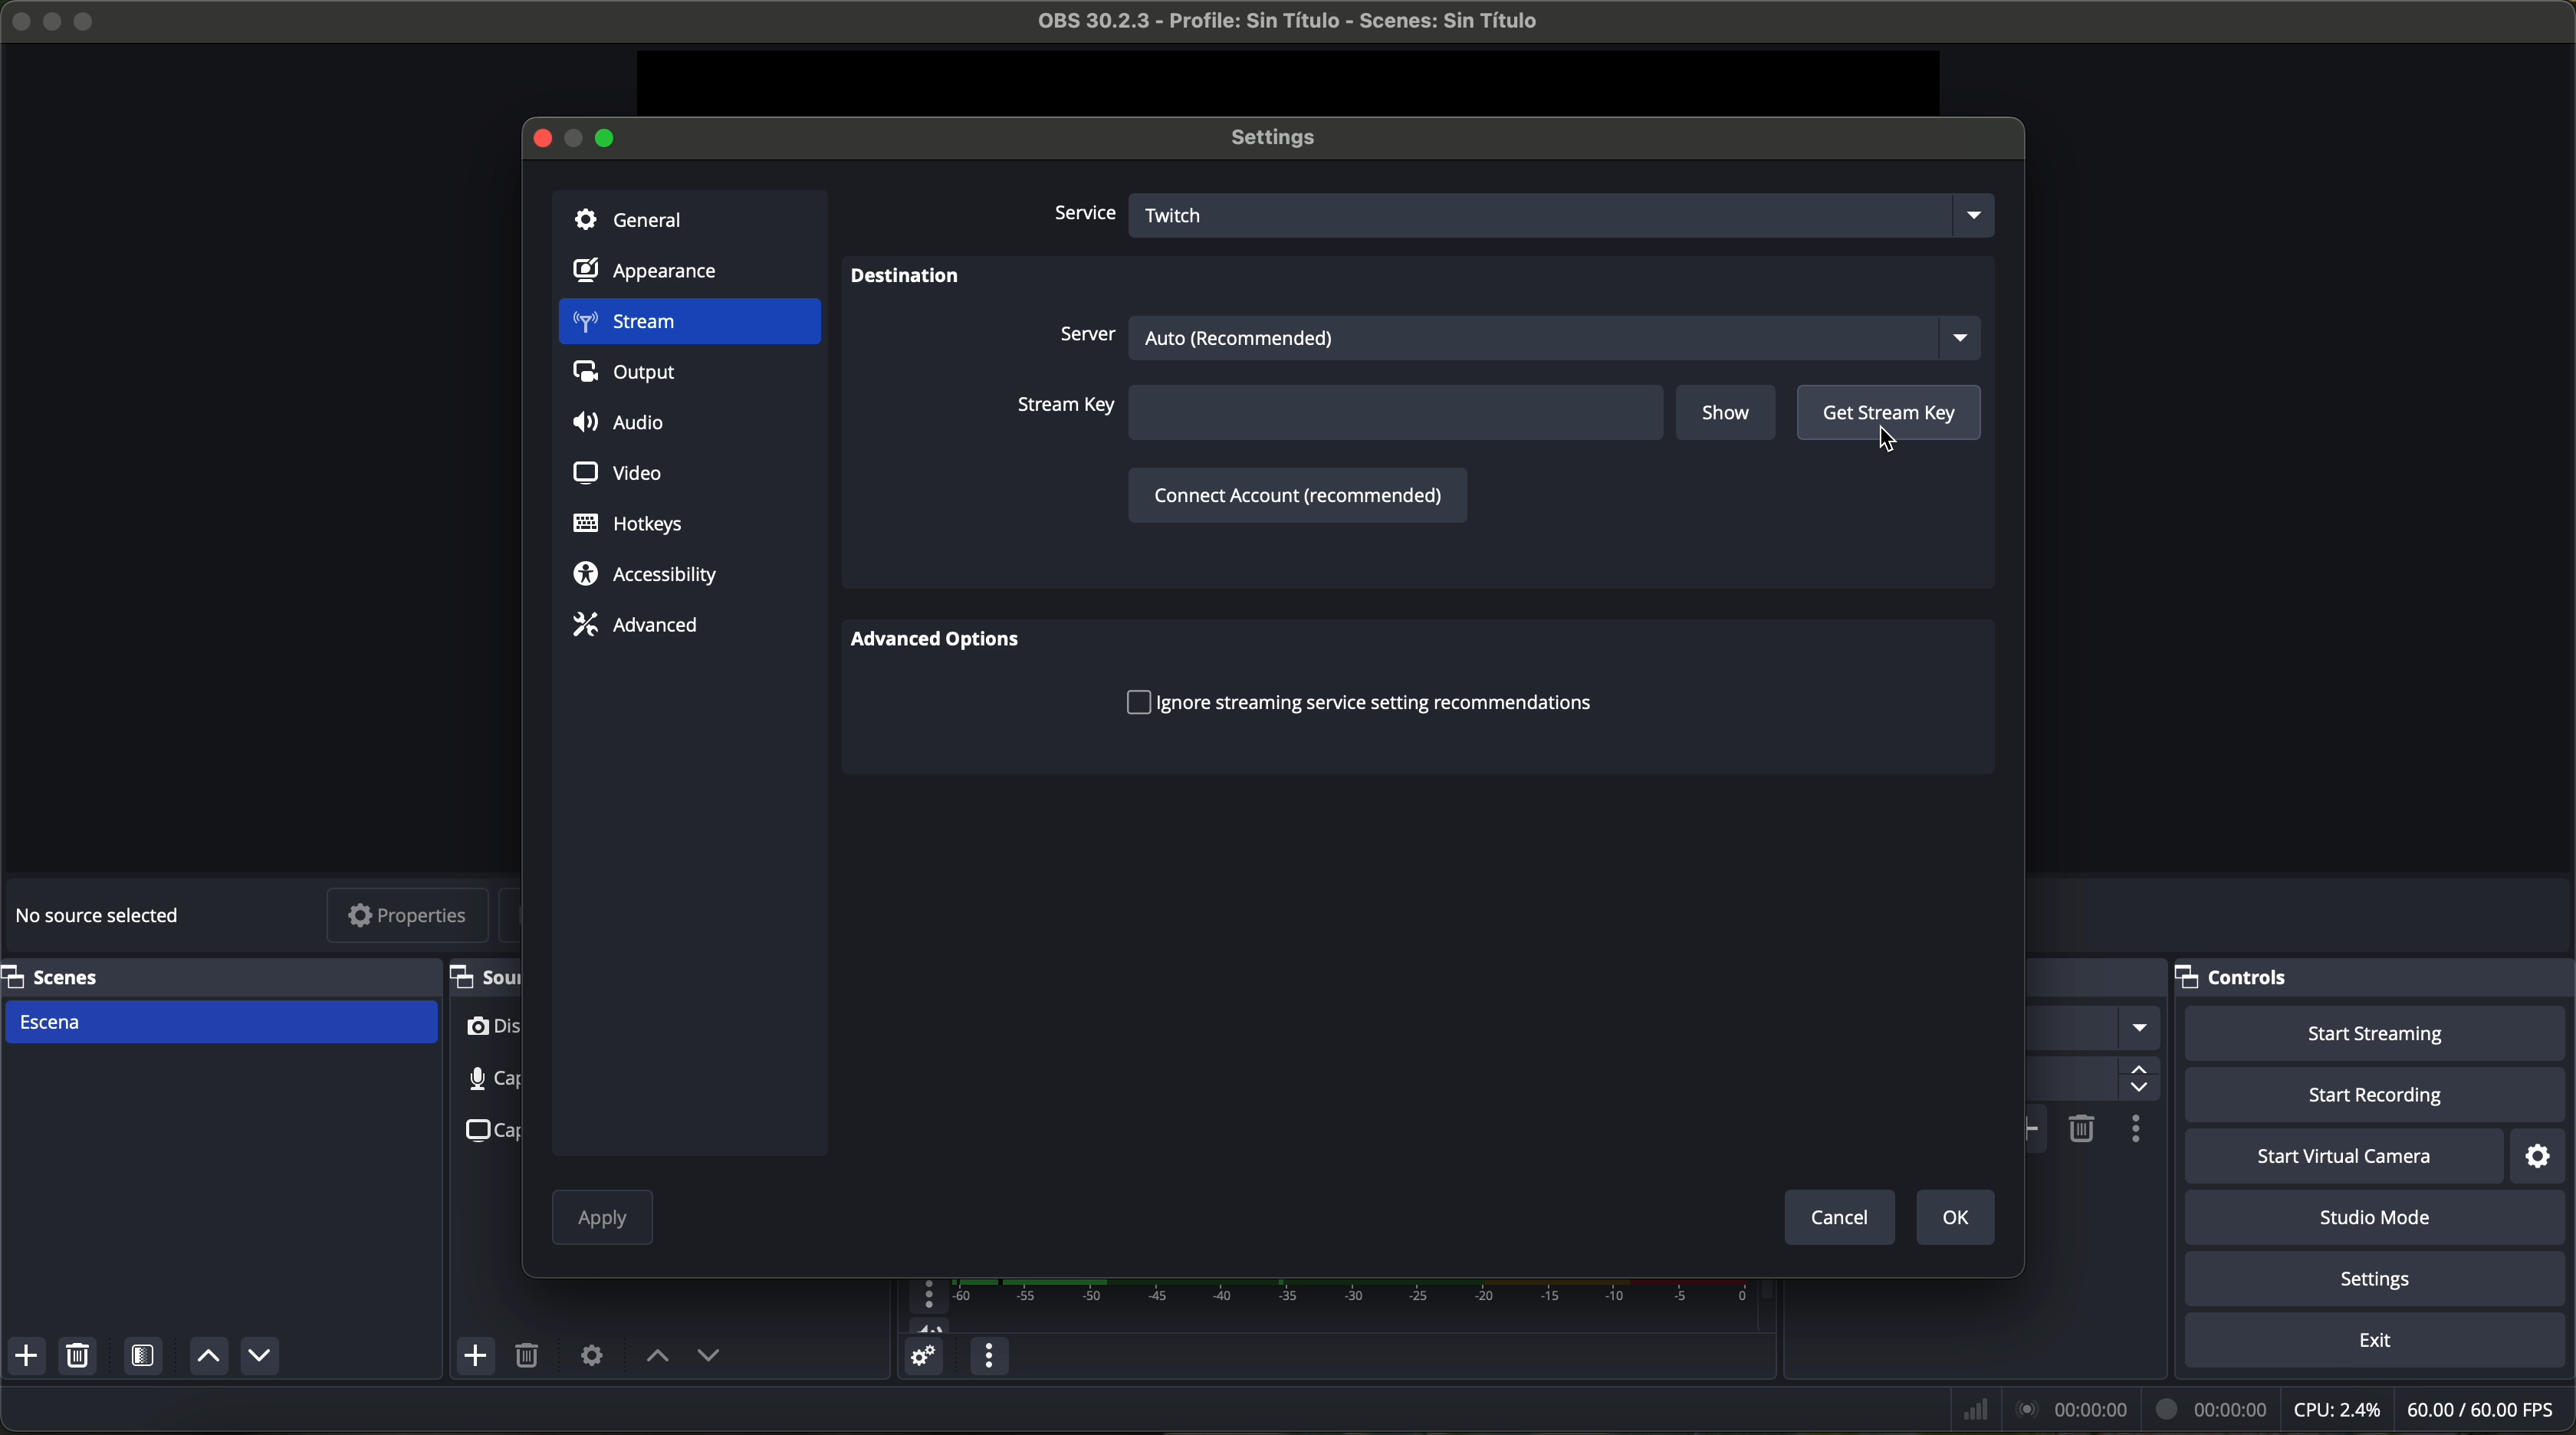 The image size is (2576, 1435). Describe the element at coordinates (906, 279) in the screenshot. I see `destination` at that location.